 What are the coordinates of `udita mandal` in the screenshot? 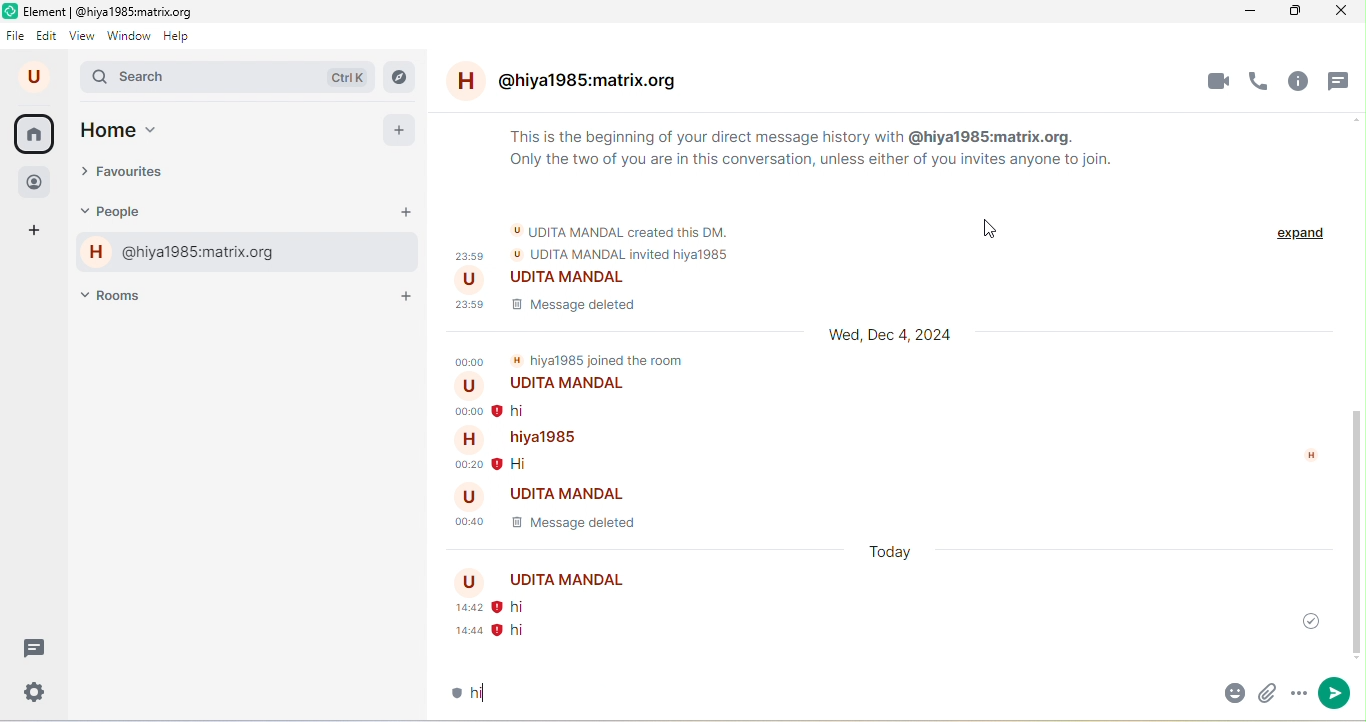 It's located at (546, 280).